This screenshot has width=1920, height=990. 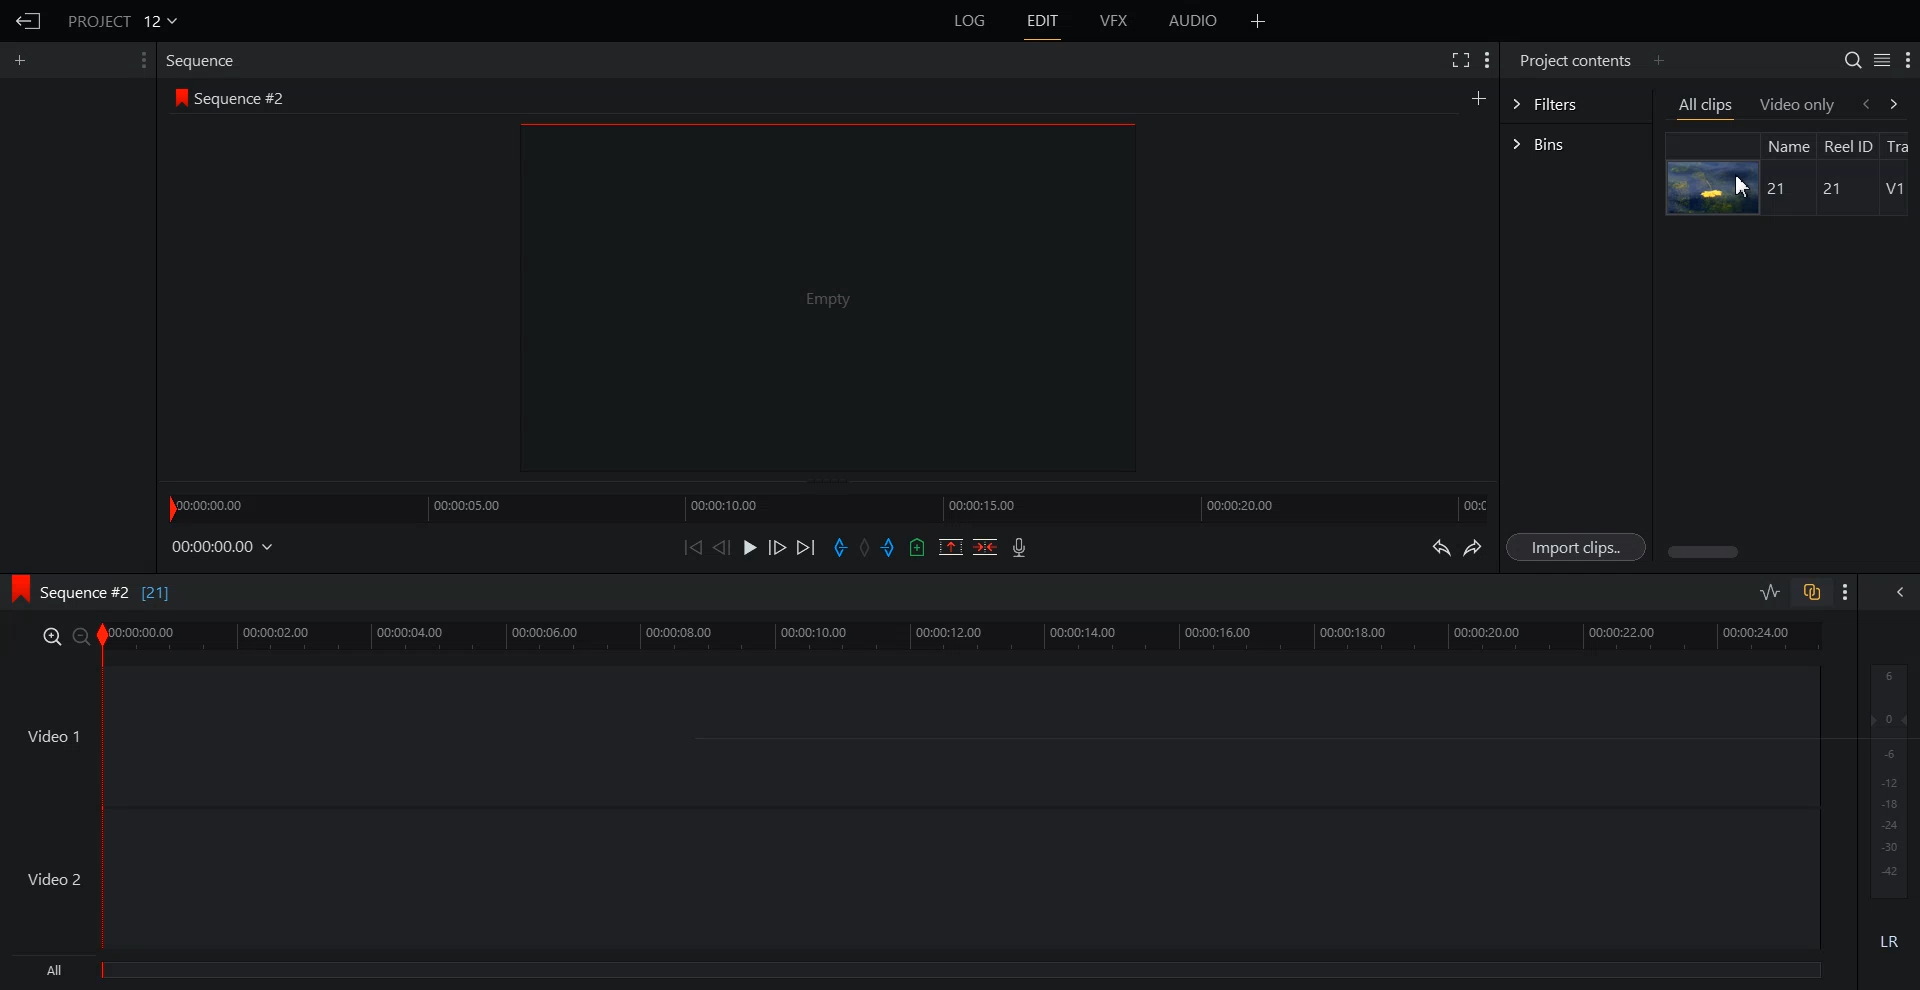 What do you see at coordinates (910, 879) in the screenshot?
I see `Video 2` at bounding box center [910, 879].